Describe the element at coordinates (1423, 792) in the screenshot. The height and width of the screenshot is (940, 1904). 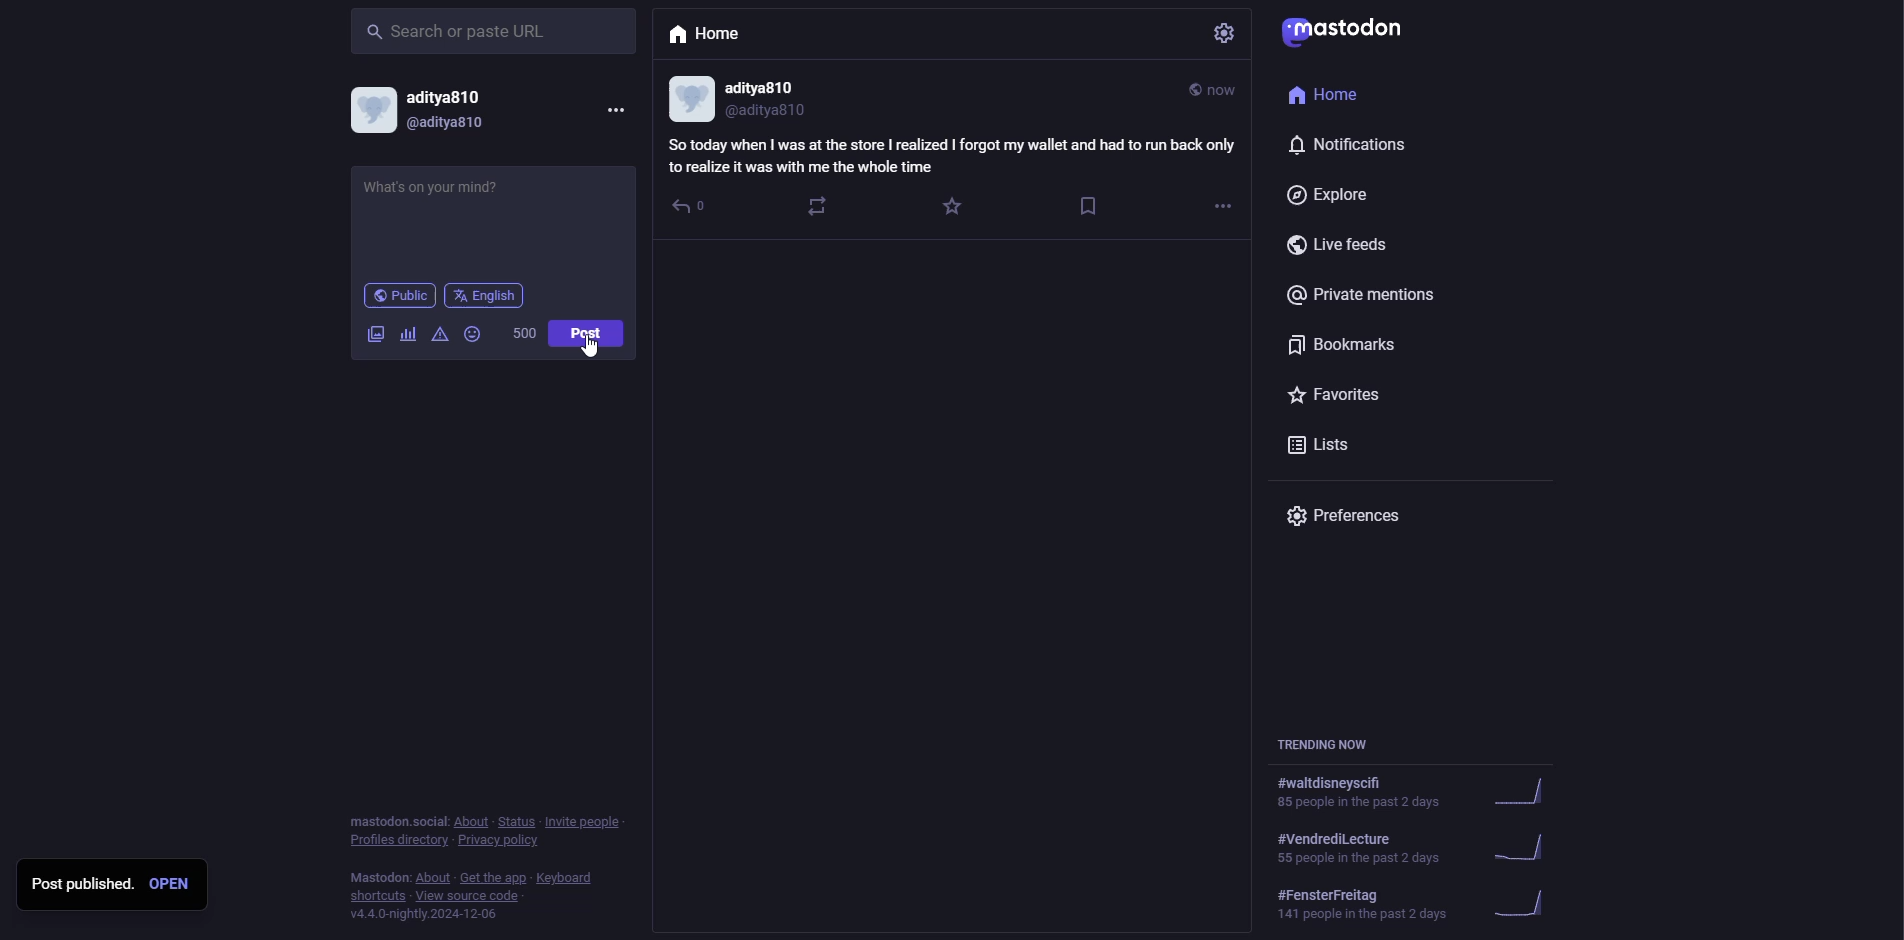
I see `trending now` at that location.